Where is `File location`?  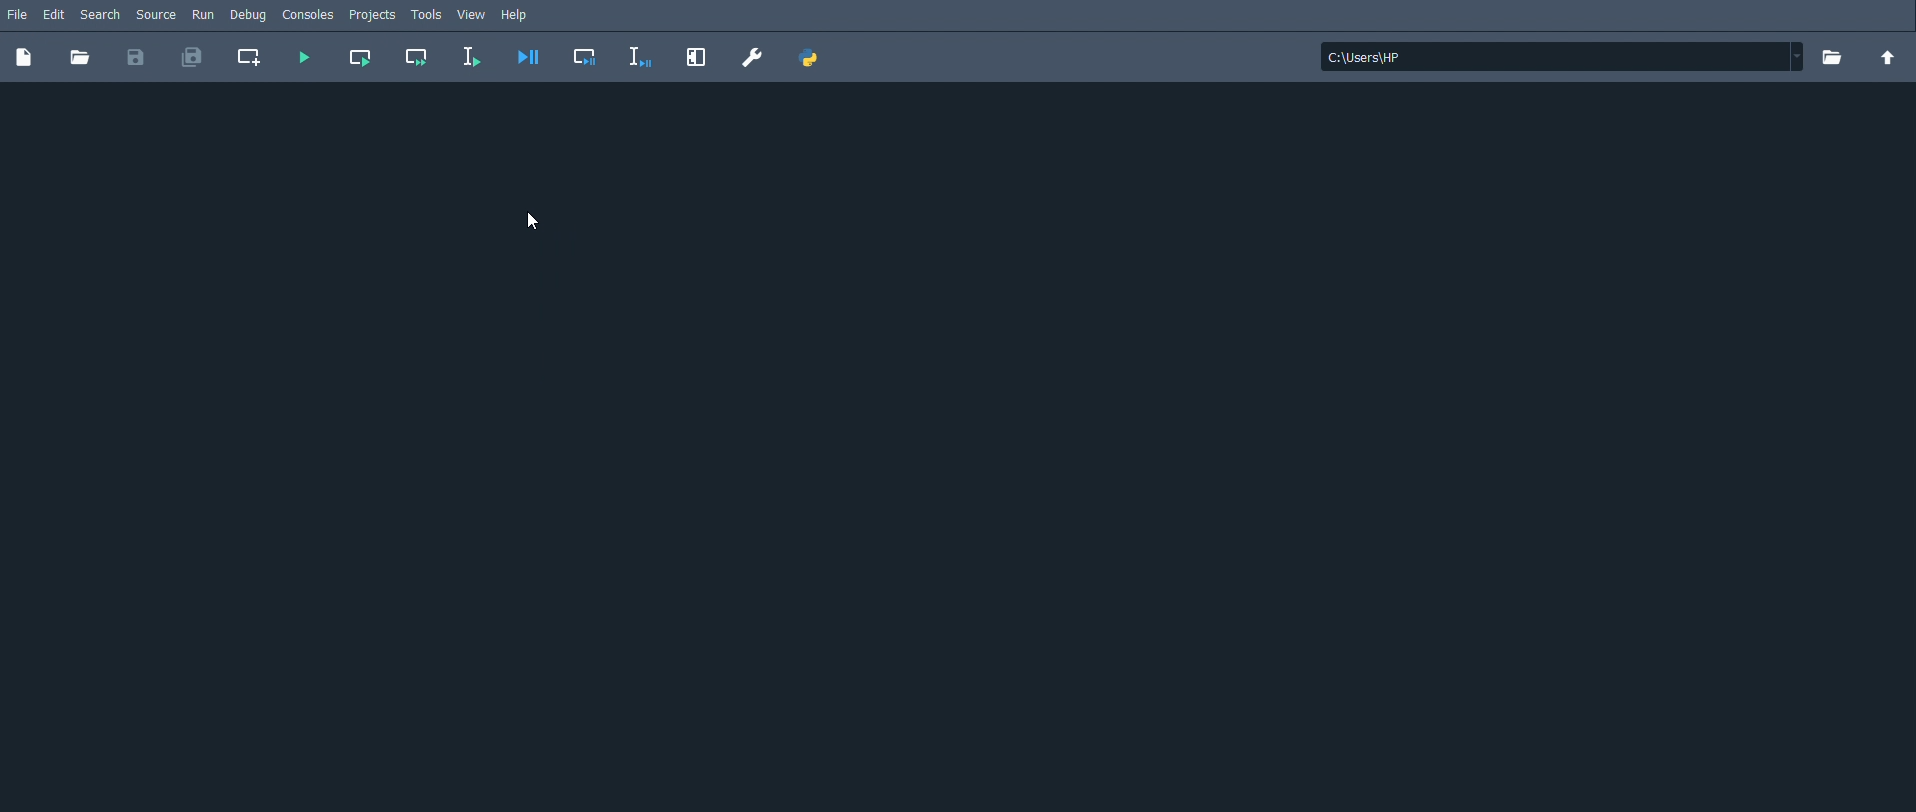 File location is located at coordinates (1561, 57).